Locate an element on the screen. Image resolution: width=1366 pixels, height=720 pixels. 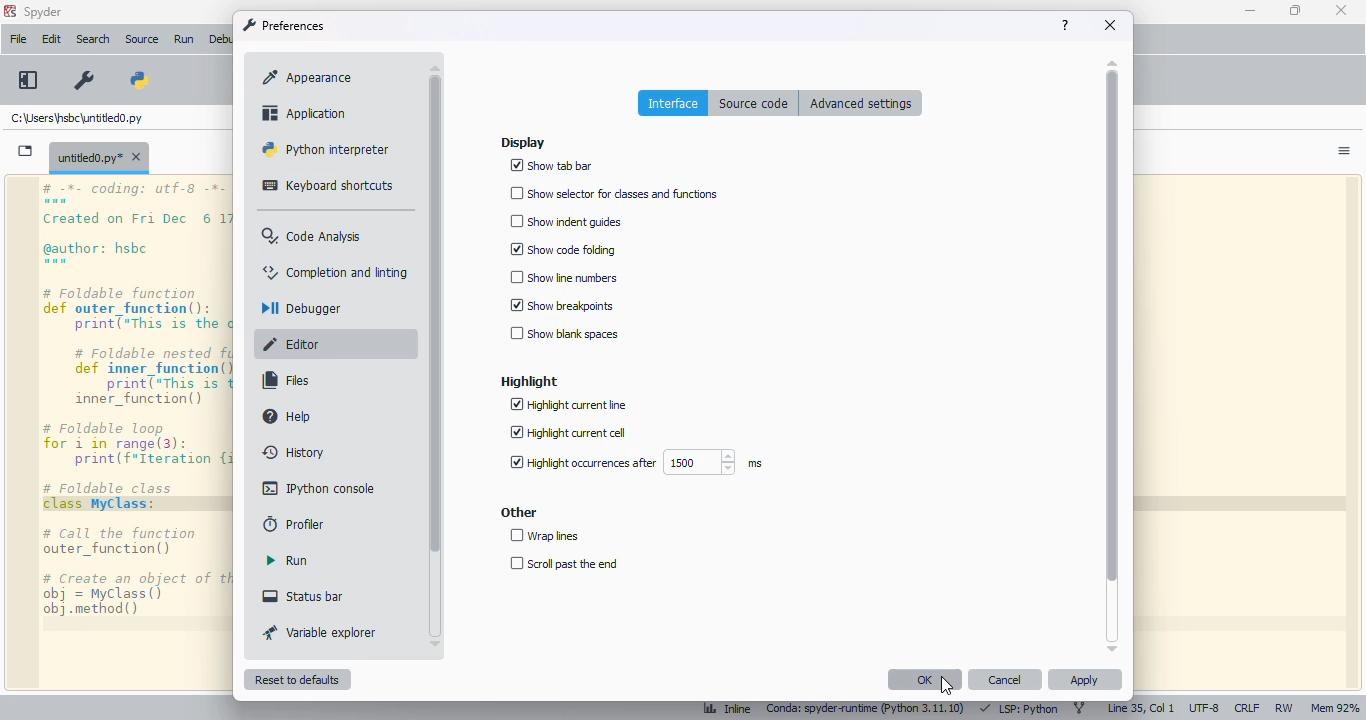
status bar is located at coordinates (303, 595).